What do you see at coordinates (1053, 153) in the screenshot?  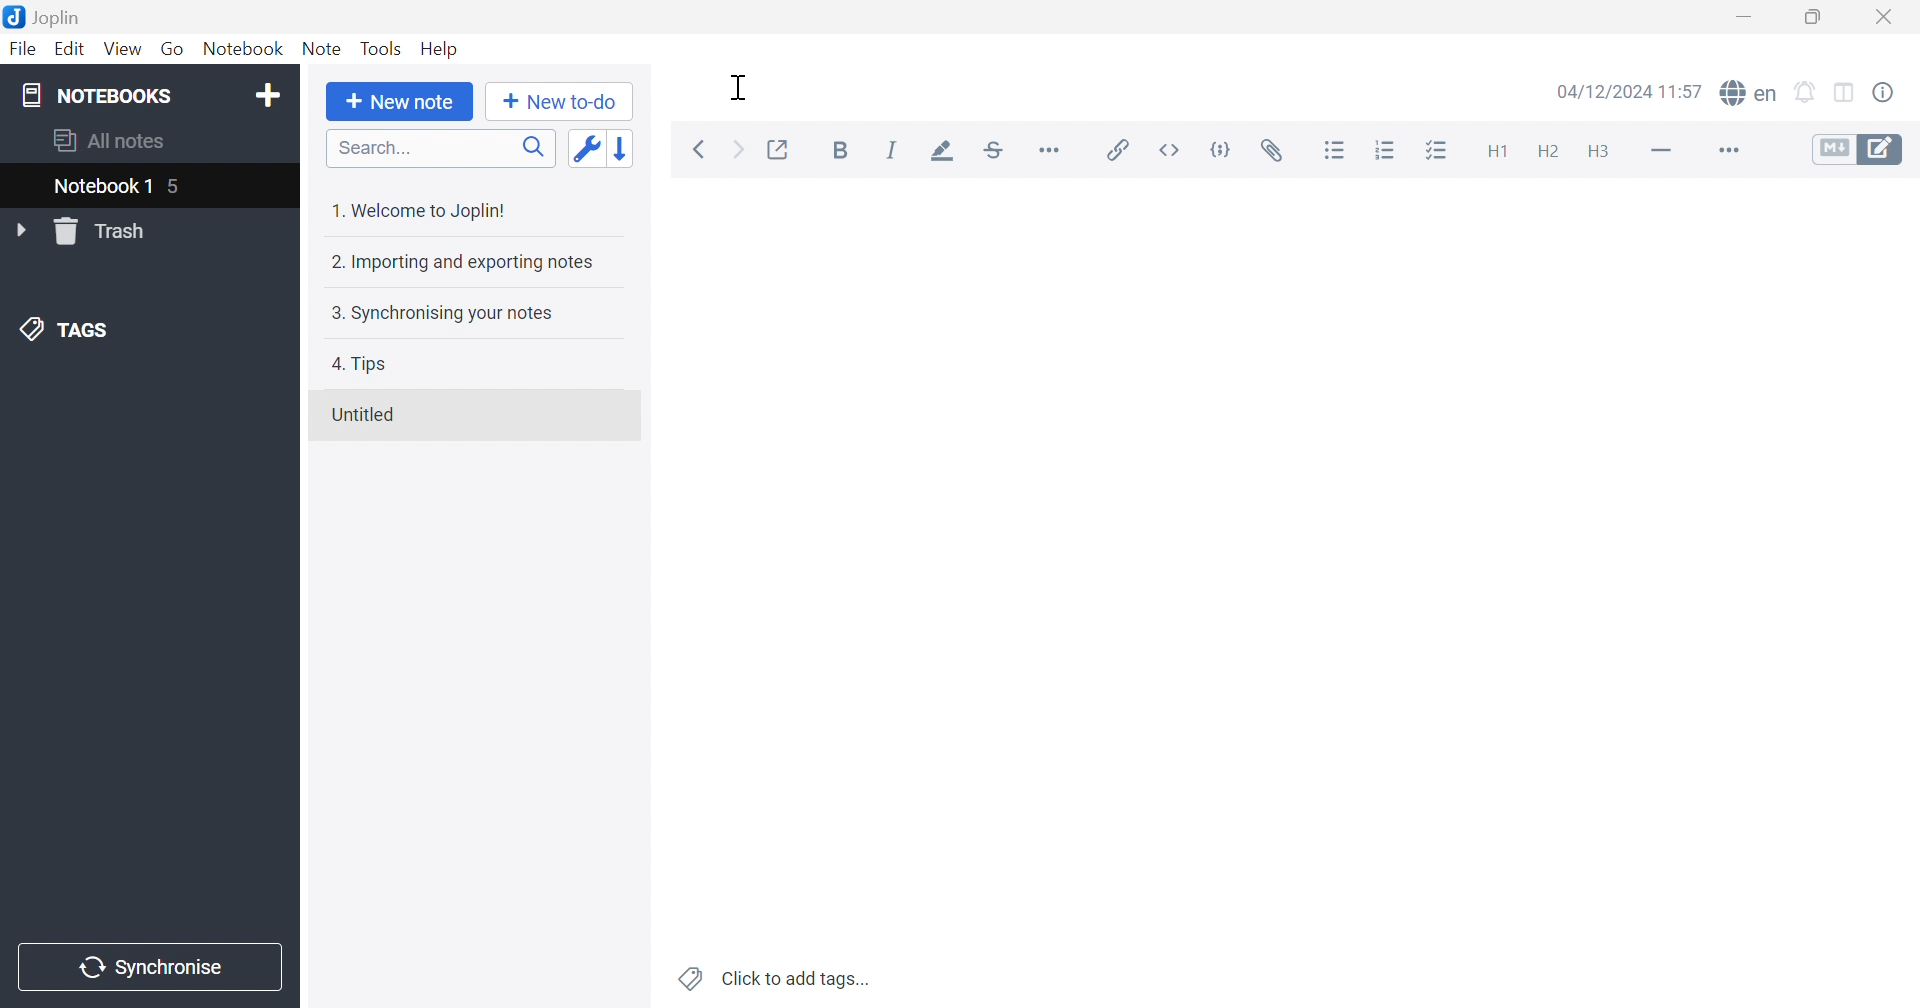 I see `Horizontal` at bounding box center [1053, 153].